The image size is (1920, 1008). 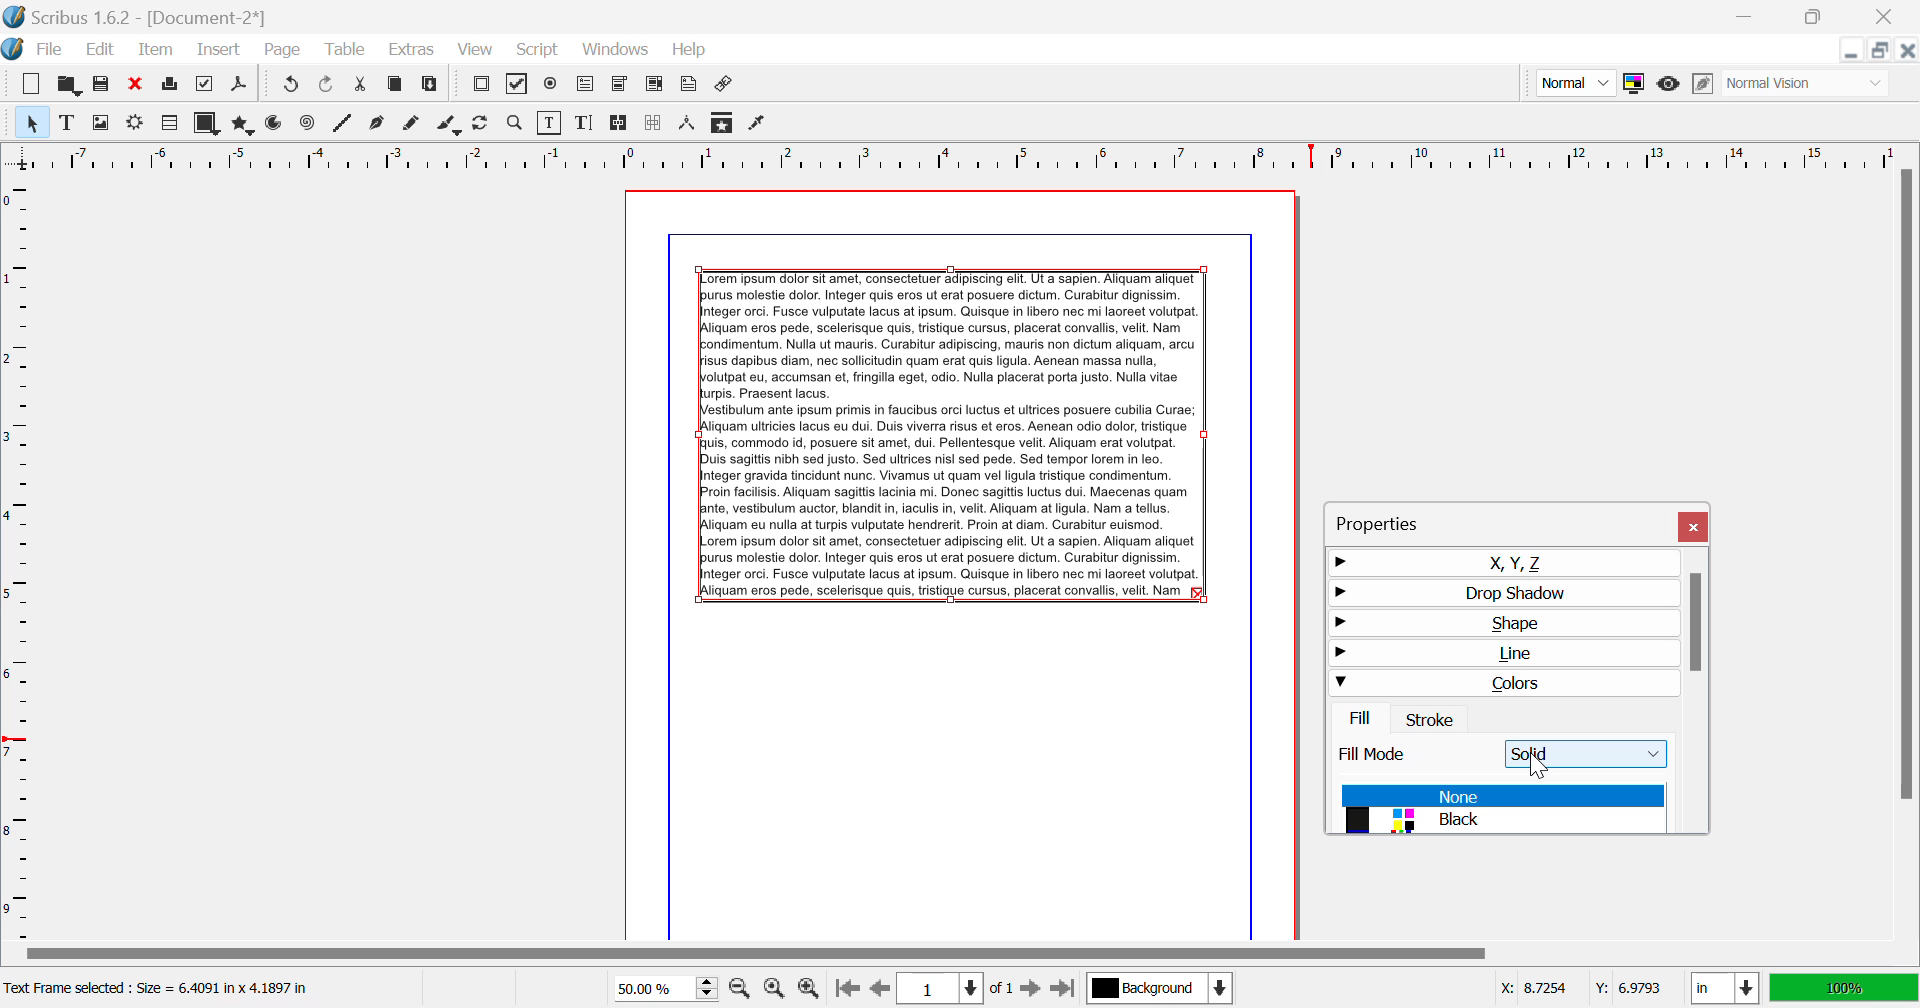 I want to click on Properties, so click(x=1399, y=520).